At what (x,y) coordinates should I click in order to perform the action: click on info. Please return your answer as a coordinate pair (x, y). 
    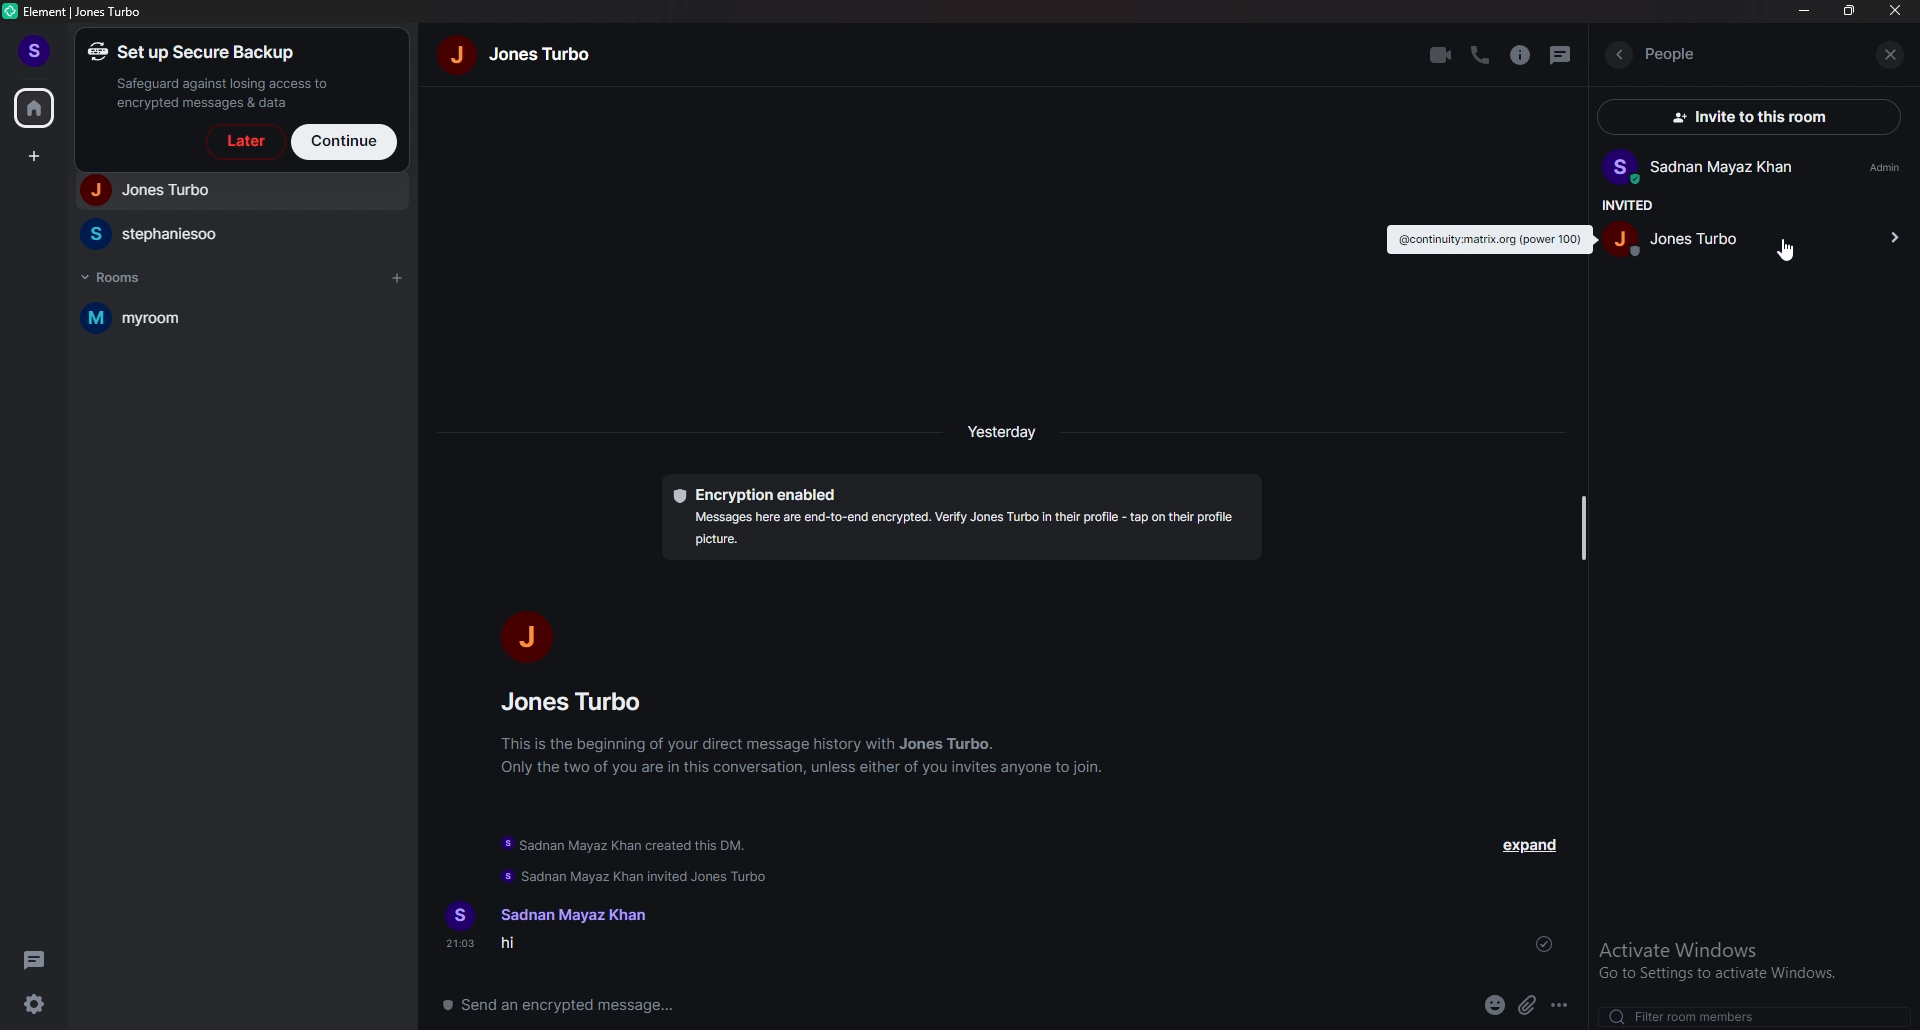
    Looking at the image, I should click on (1521, 55).